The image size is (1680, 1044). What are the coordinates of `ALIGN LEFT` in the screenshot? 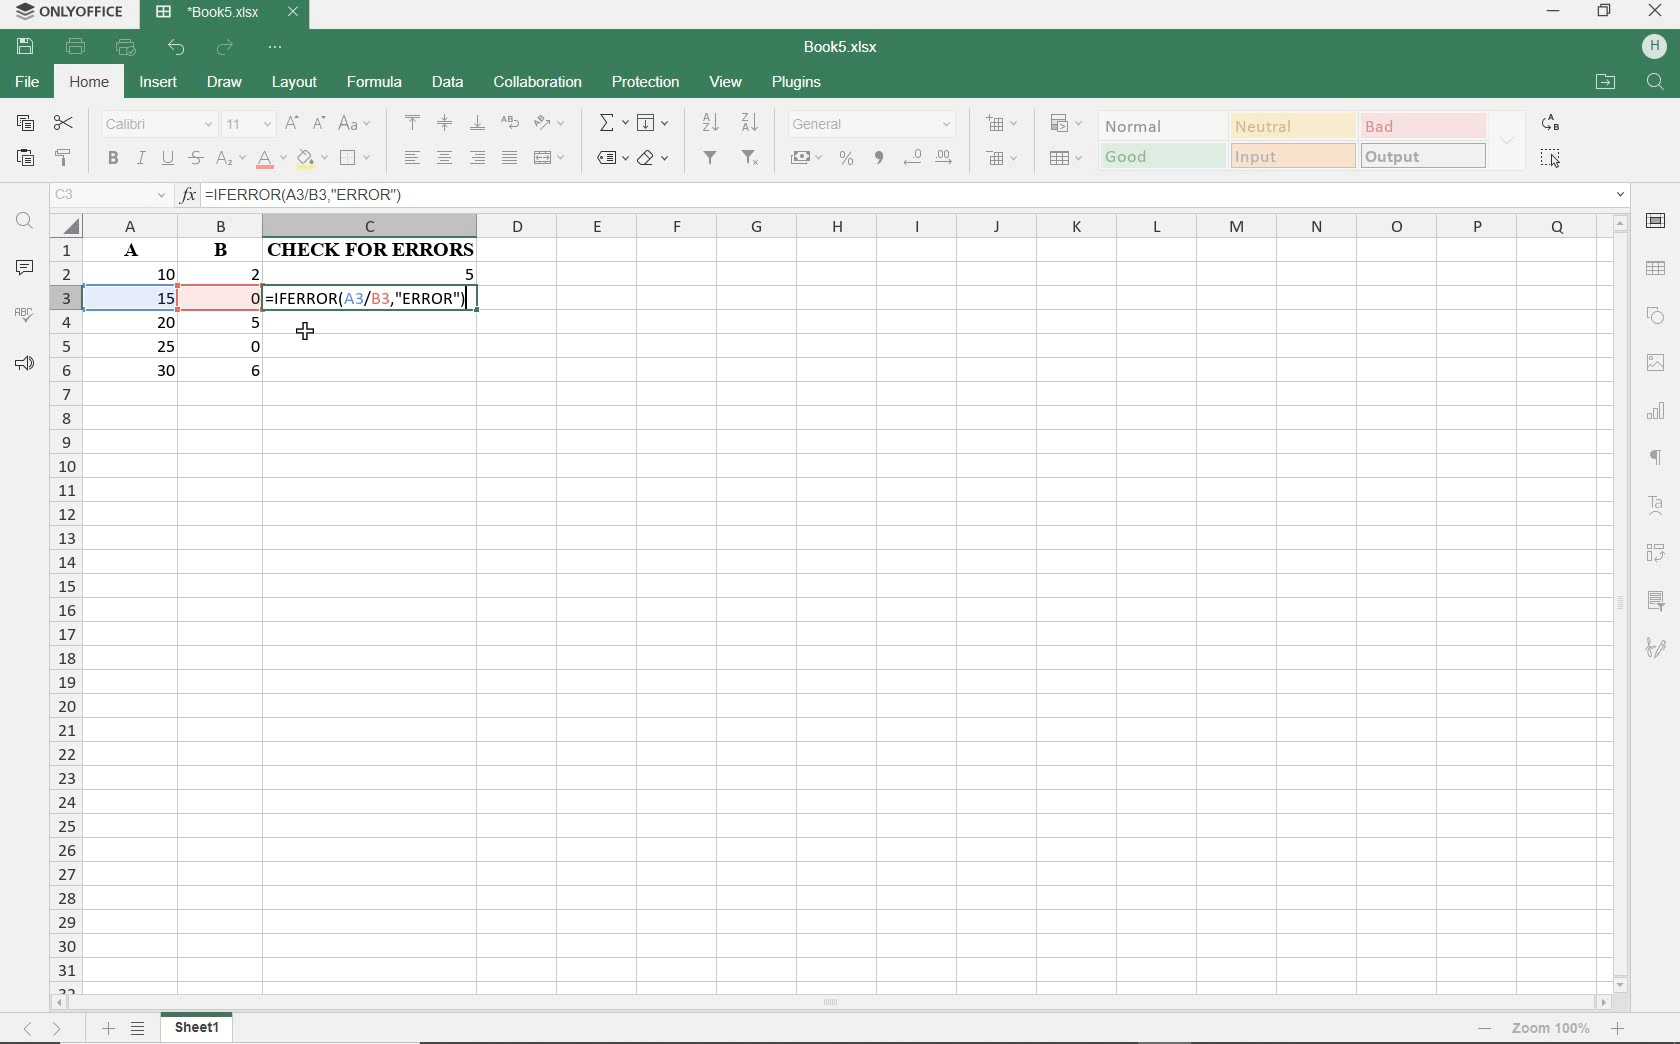 It's located at (412, 158).